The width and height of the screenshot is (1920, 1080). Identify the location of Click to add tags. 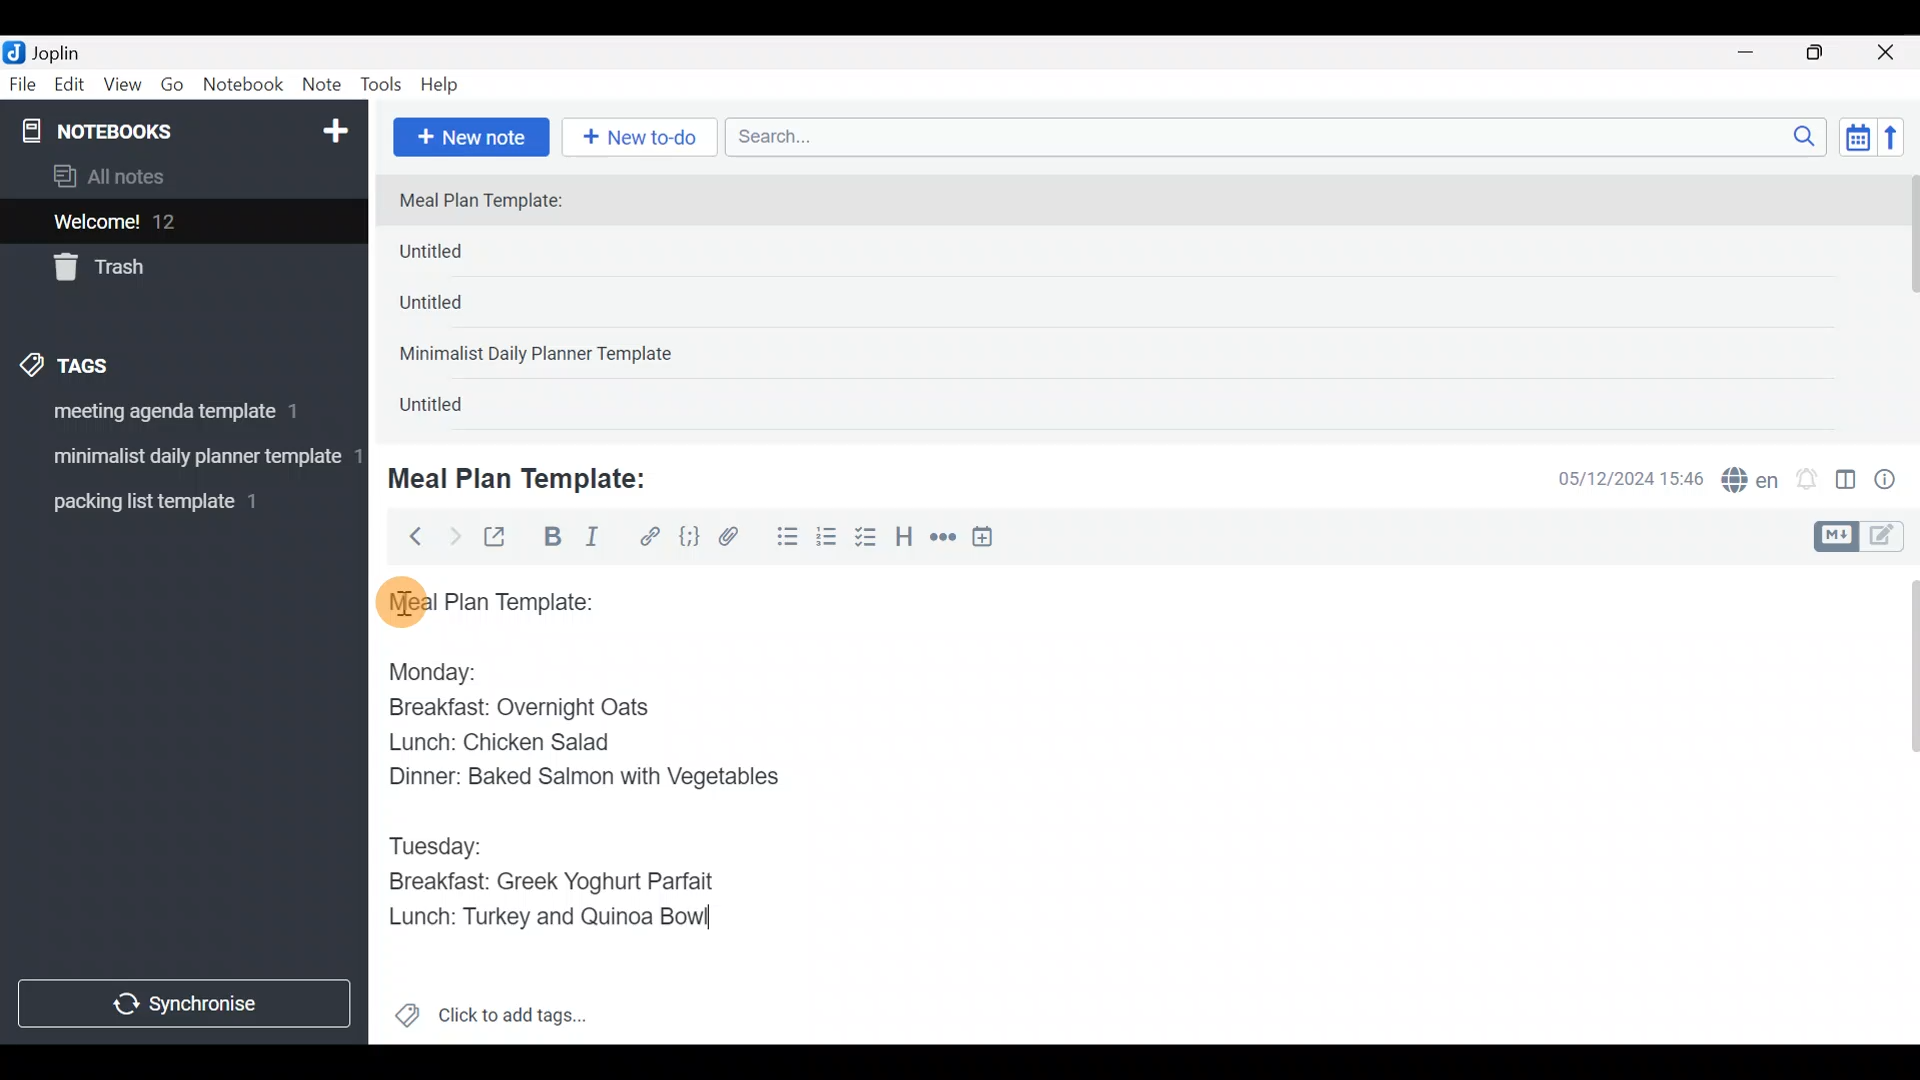
(490, 1022).